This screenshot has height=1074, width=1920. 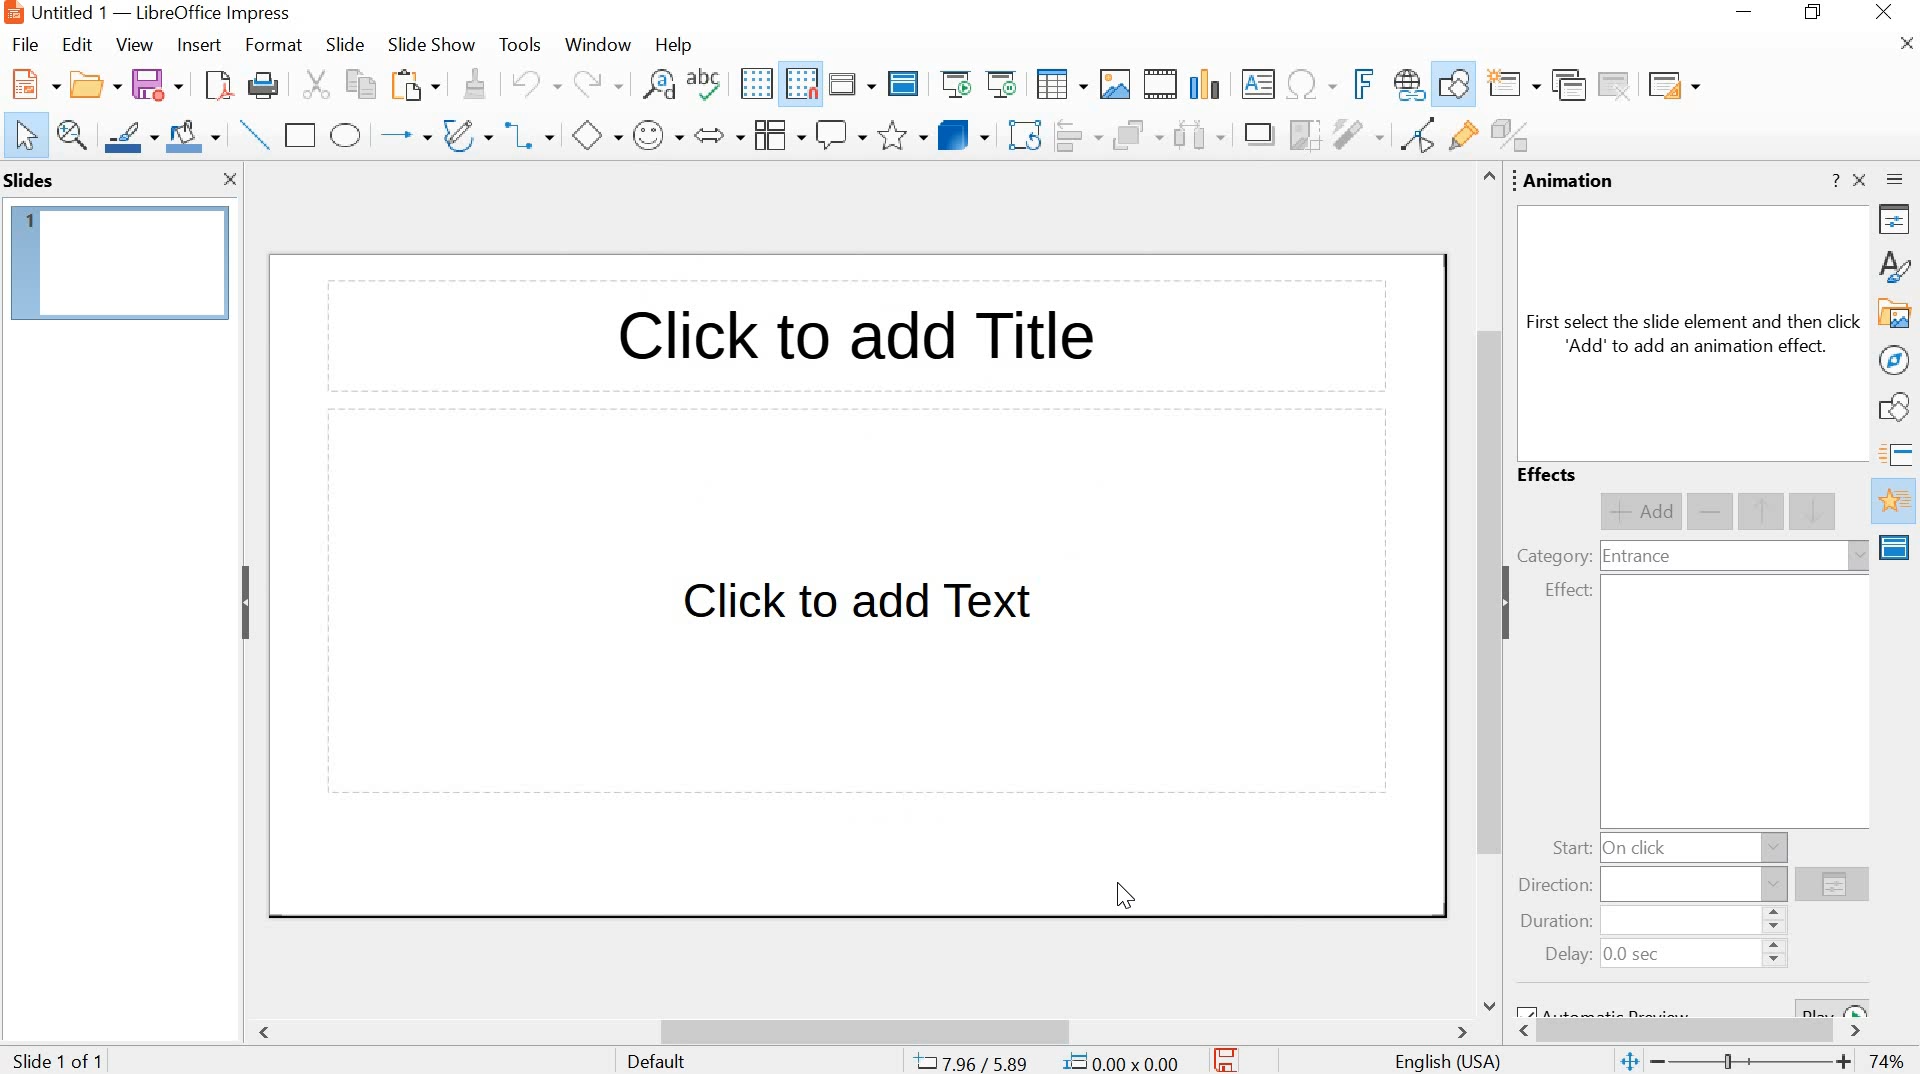 What do you see at coordinates (1639, 847) in the screenshot?
I see `on click` at bounding box center [1639, 847].